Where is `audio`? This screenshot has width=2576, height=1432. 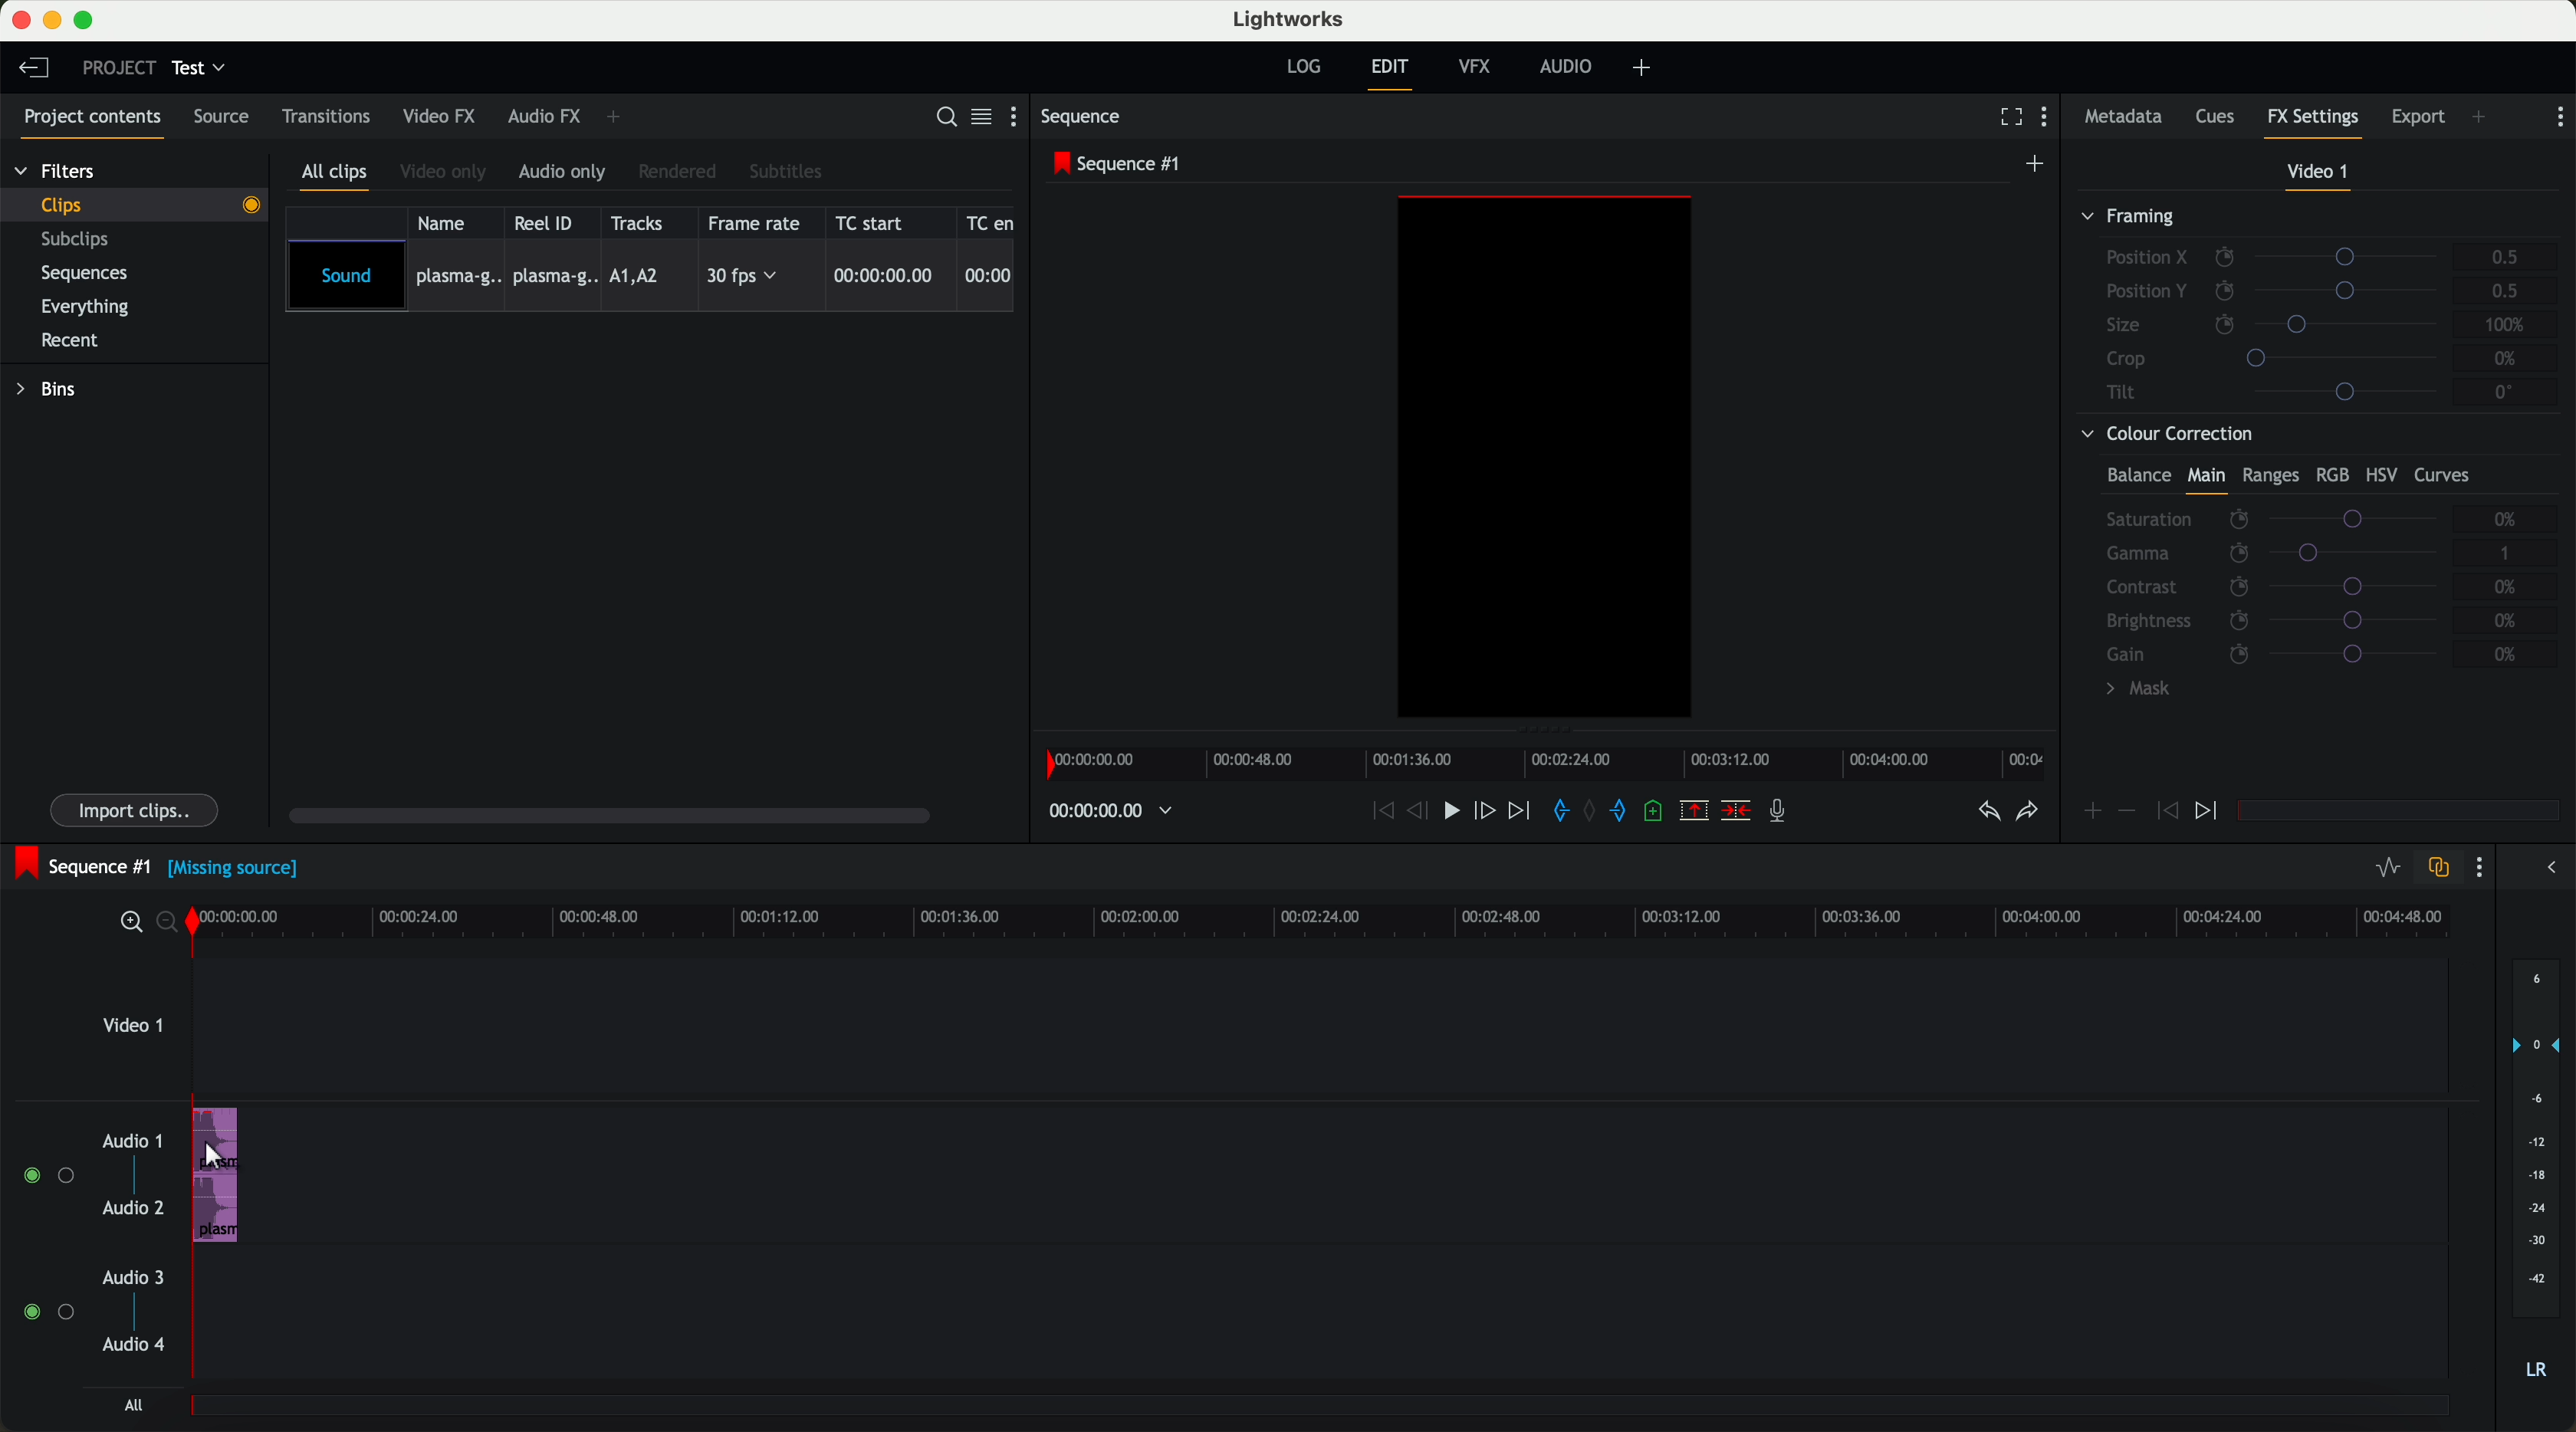 audio is located at coordinates (1571, 68).